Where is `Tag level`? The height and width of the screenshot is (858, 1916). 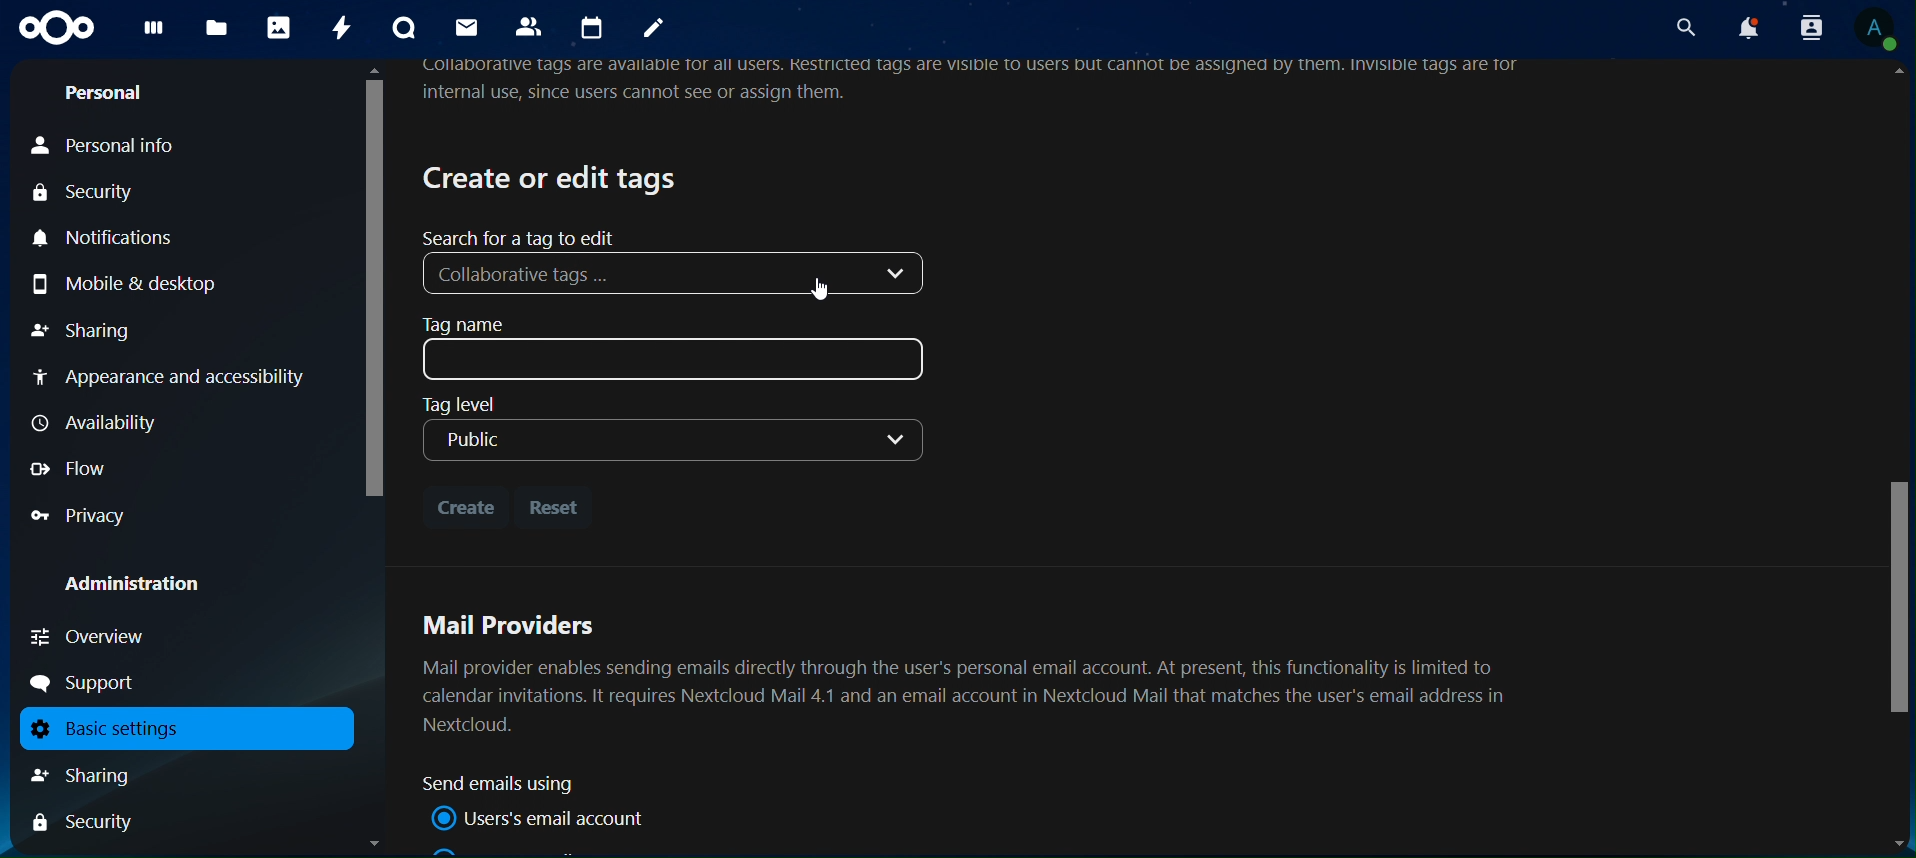
Tag level is located at coordinates (459, 405).